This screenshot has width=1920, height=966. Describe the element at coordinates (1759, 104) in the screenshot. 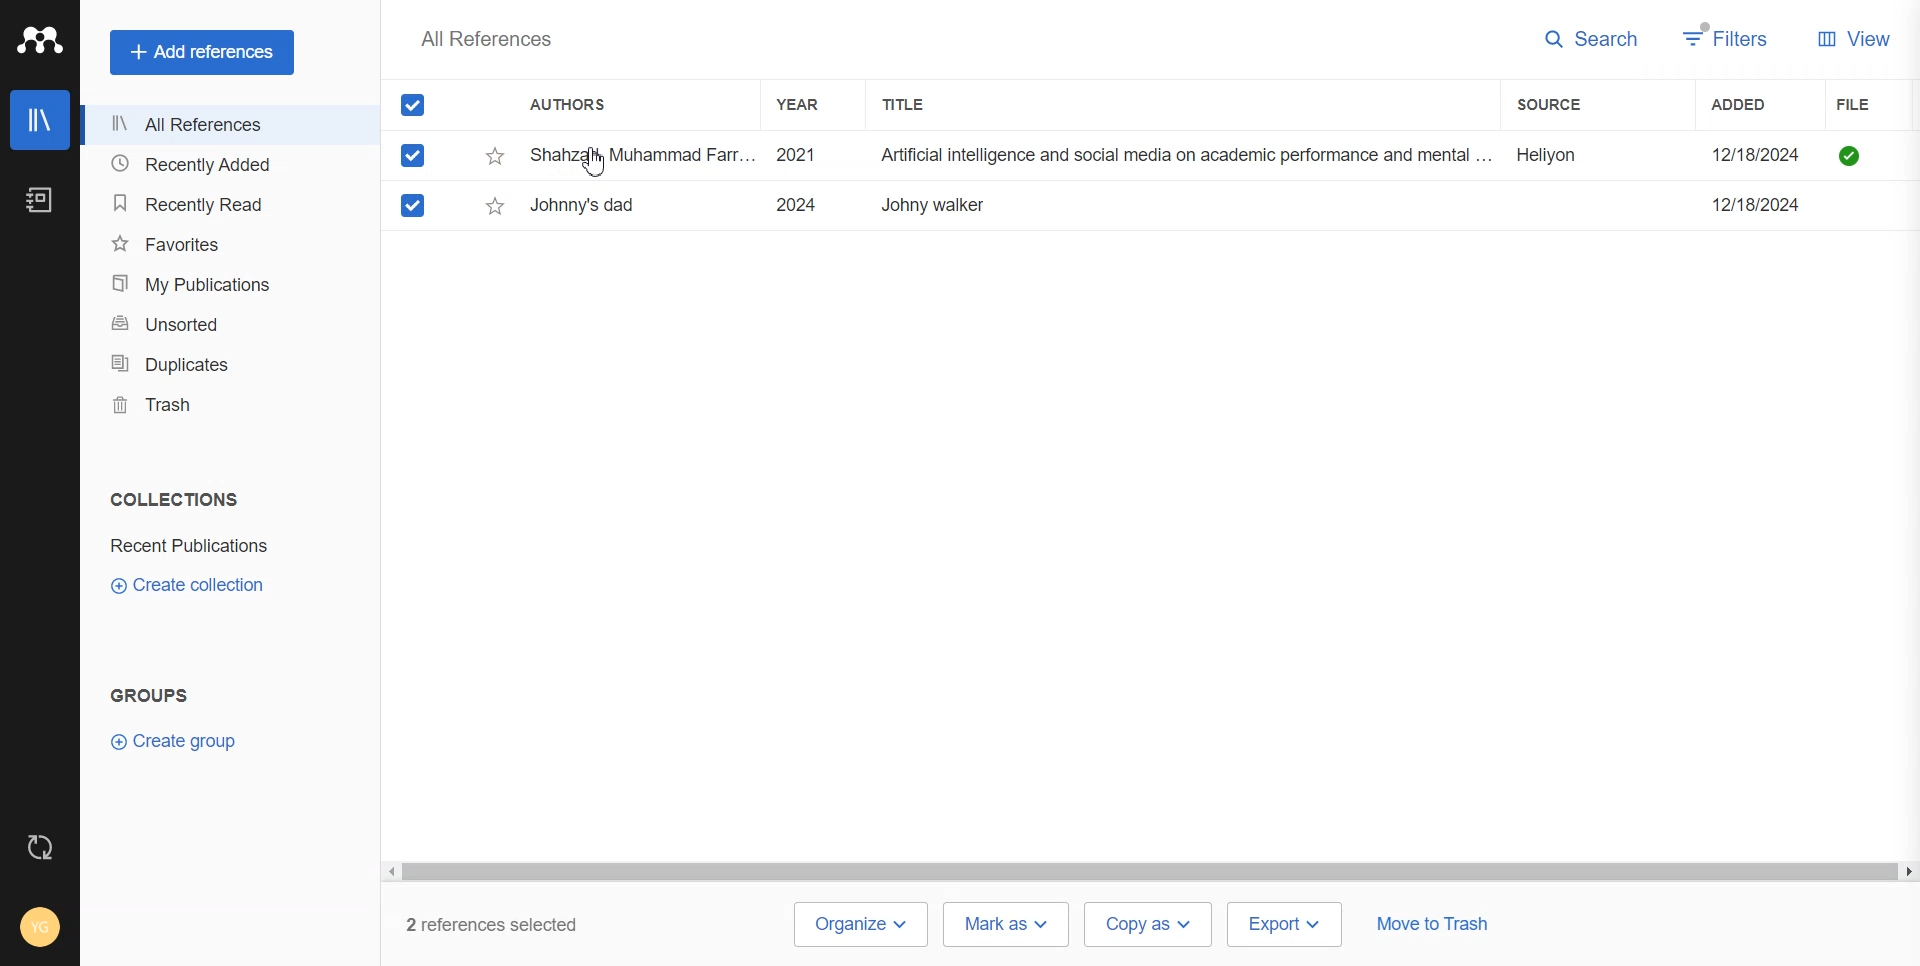

I see `Added` at that location.